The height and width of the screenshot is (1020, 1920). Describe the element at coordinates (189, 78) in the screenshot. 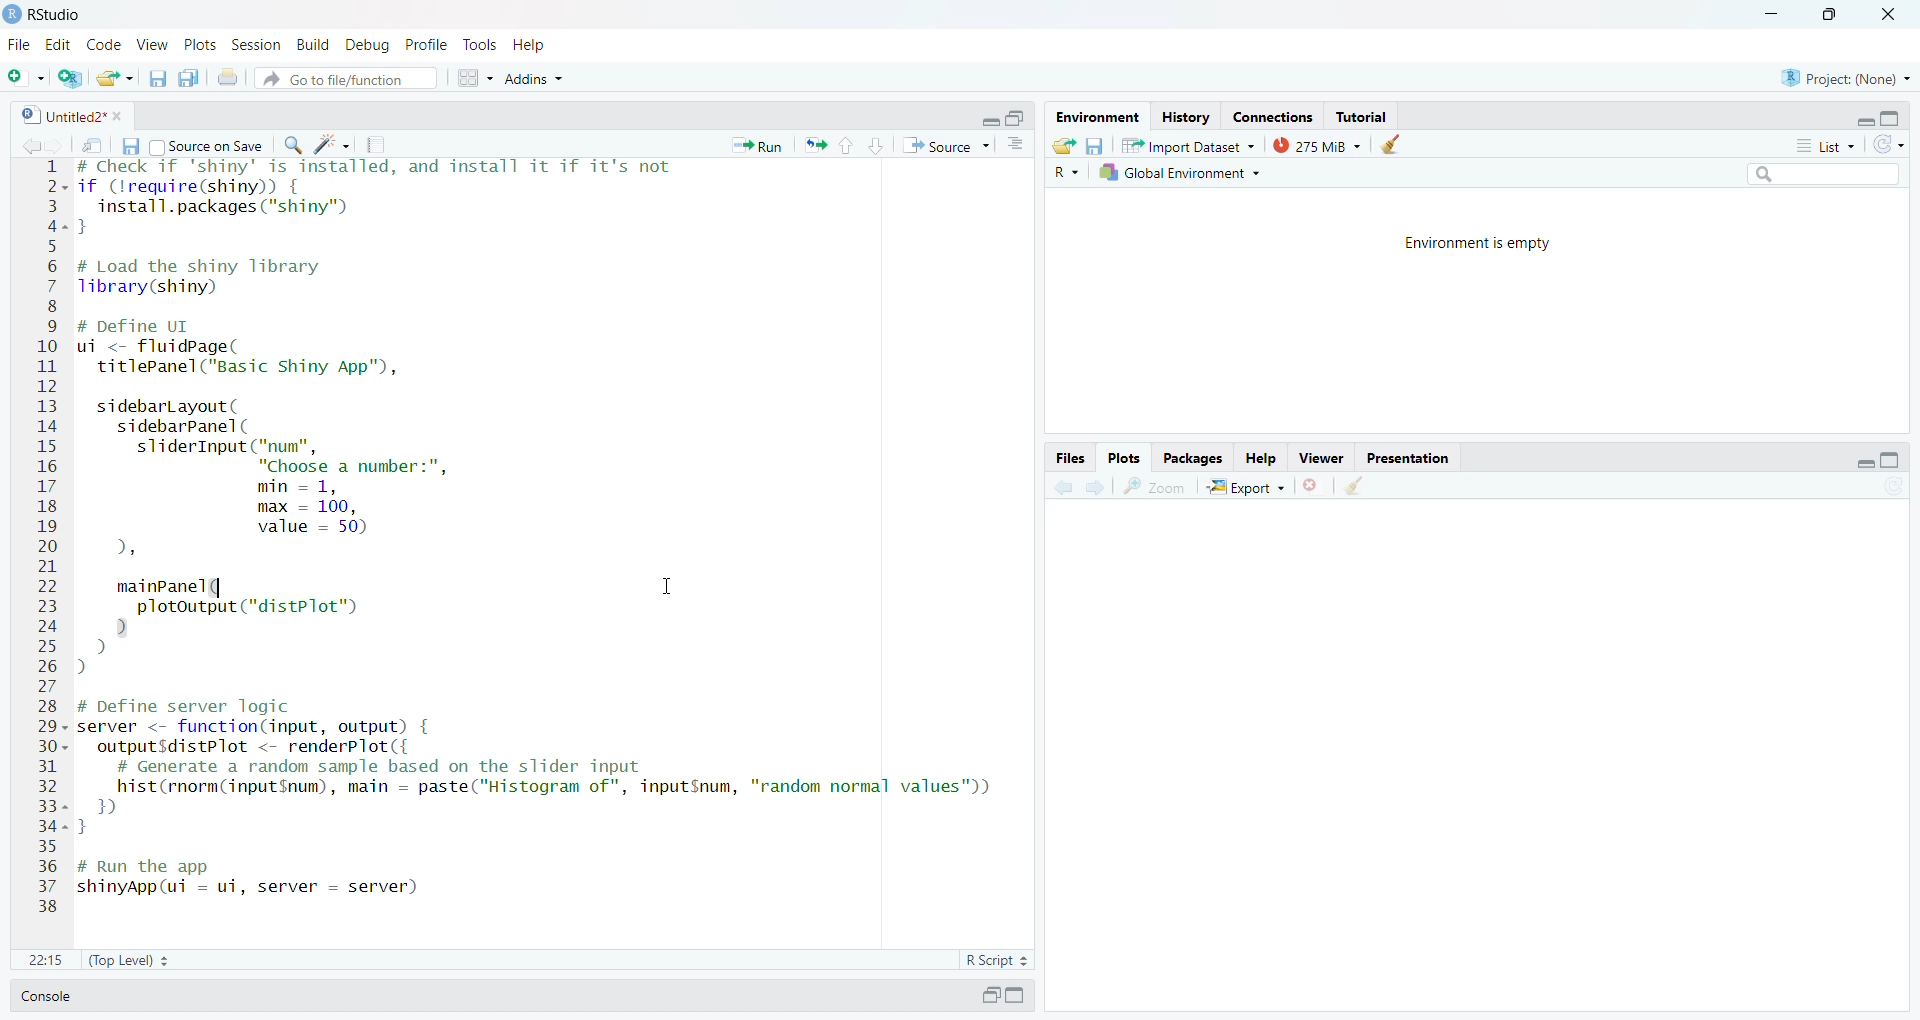

I see `save all` at that location.